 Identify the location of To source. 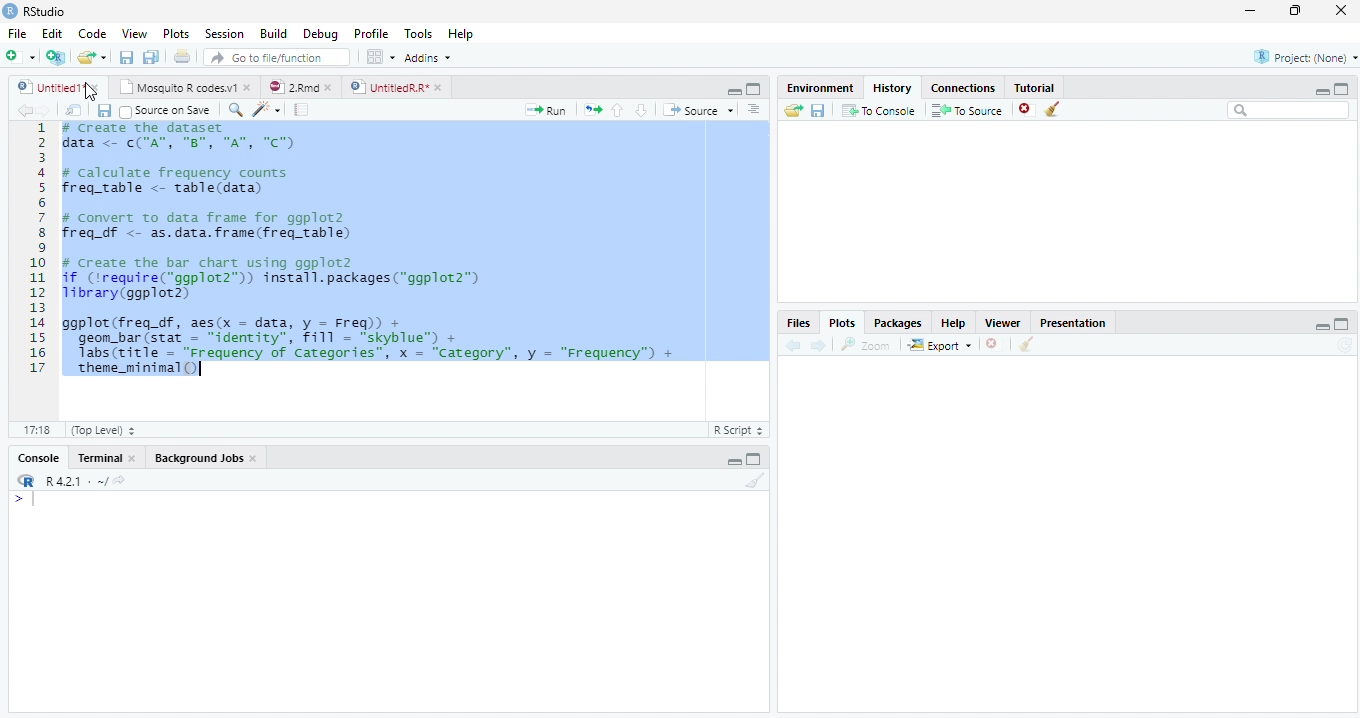
(969, 110).